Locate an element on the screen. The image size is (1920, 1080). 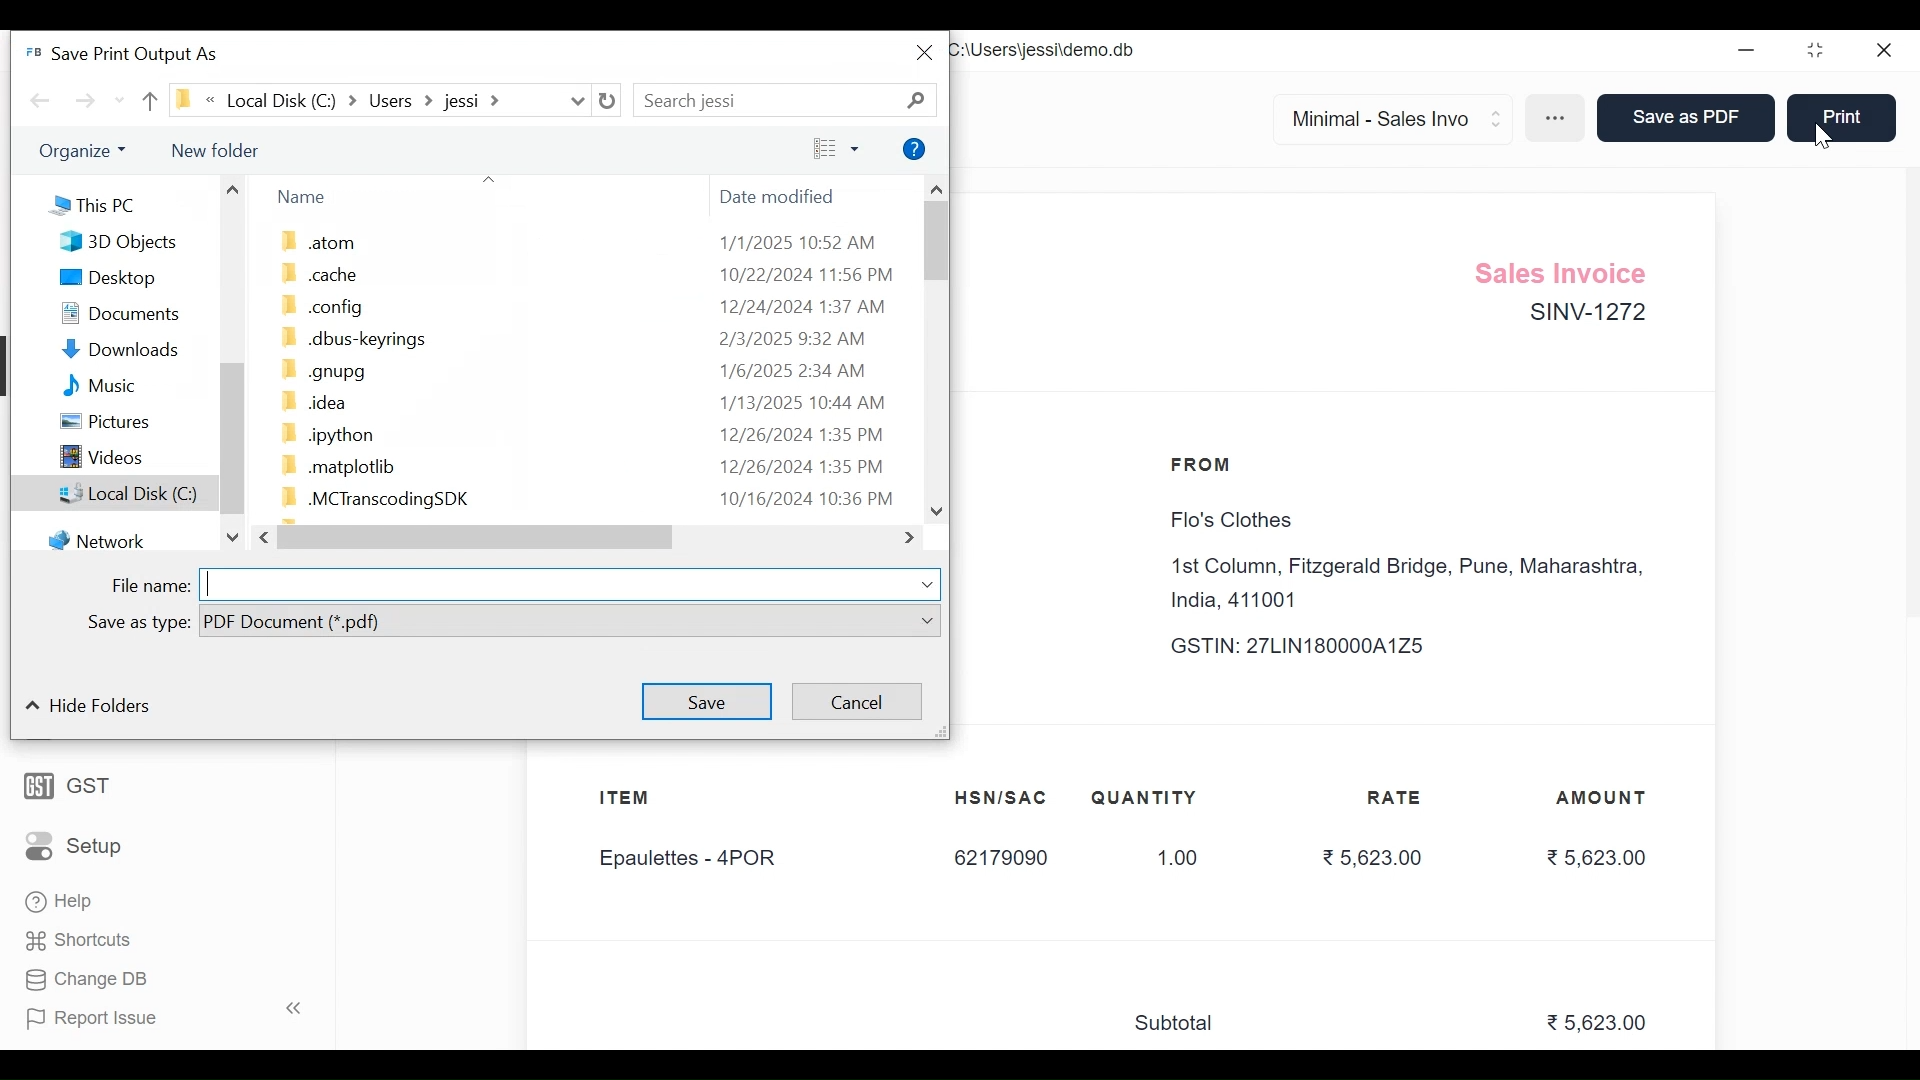
1.00 is located at coordinates (1167, 859).